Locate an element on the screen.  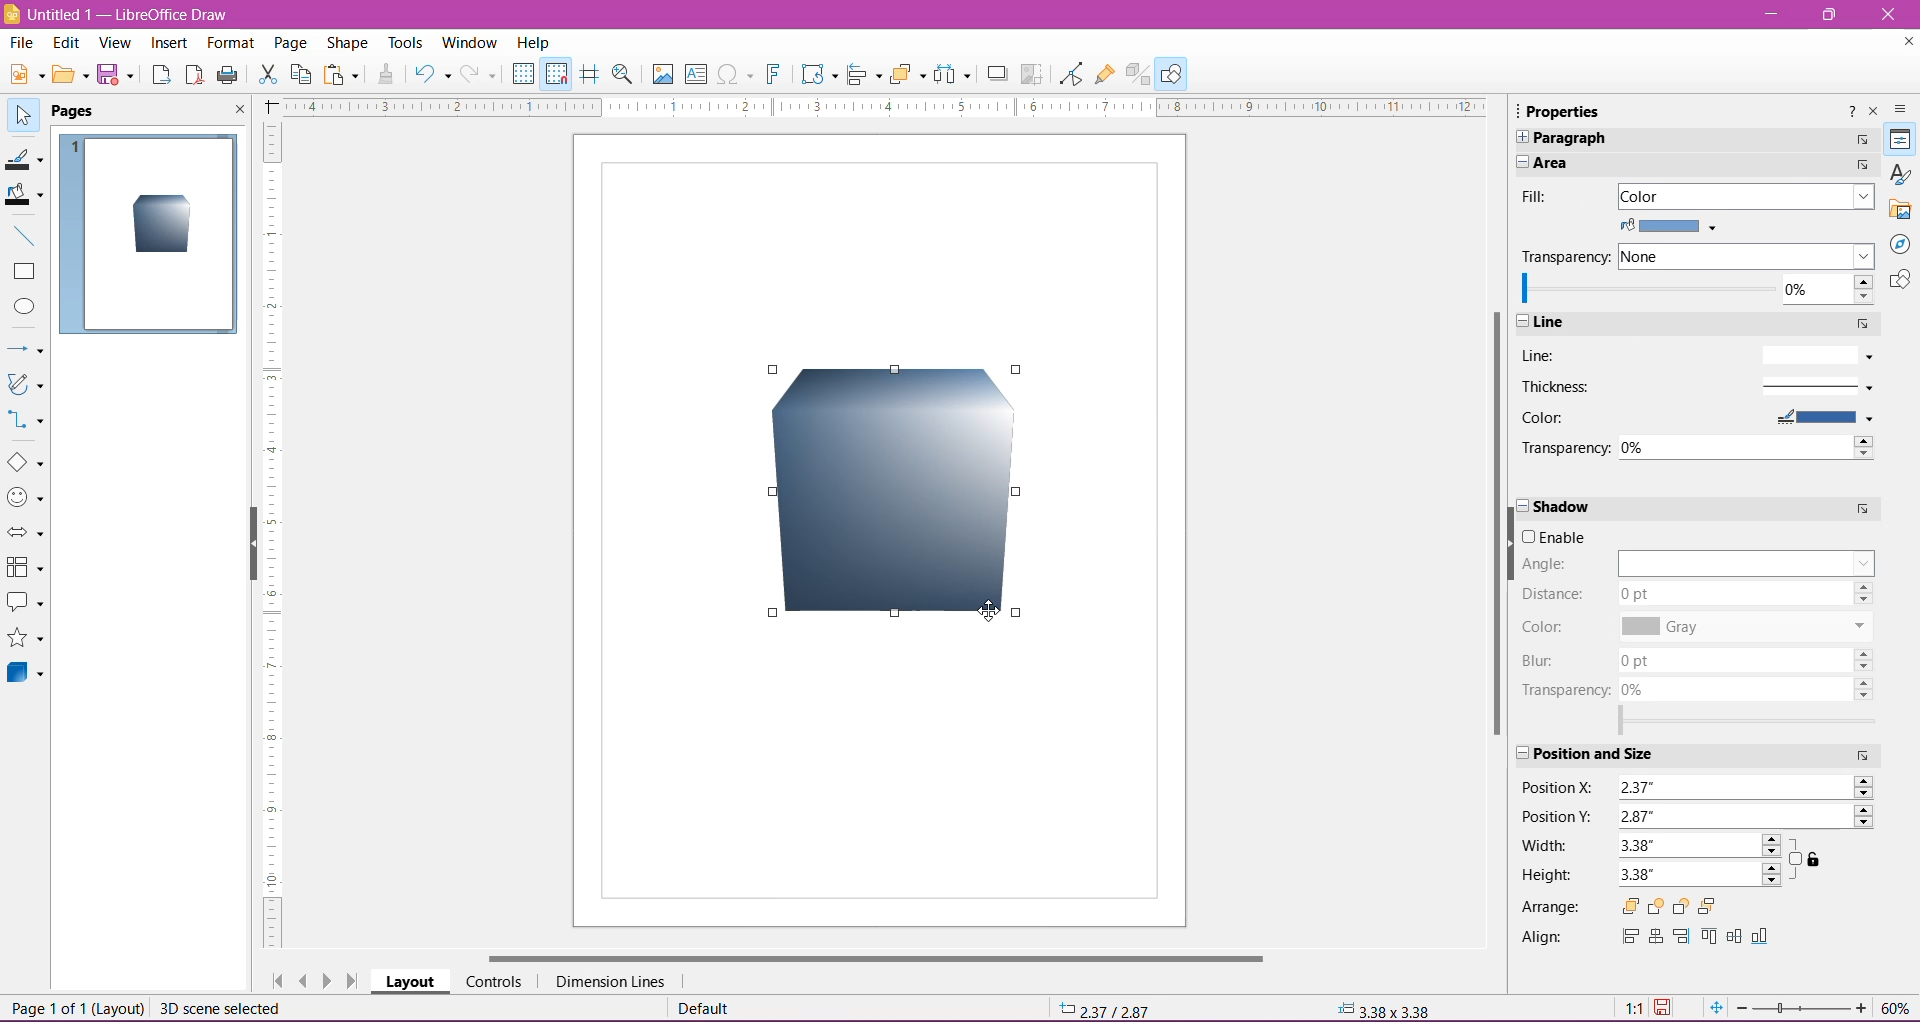
Position Y is located at coordinates (1560, 817).